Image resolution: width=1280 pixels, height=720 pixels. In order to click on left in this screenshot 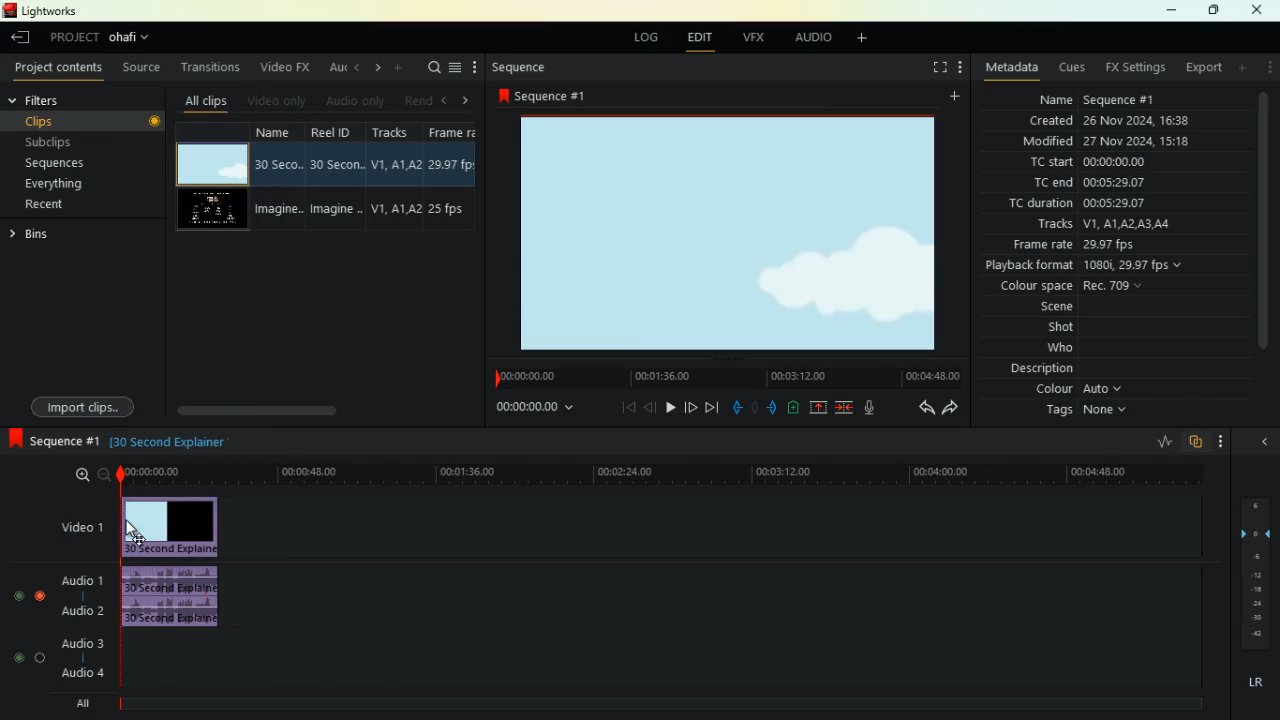, I will do `click(446, 100)`.